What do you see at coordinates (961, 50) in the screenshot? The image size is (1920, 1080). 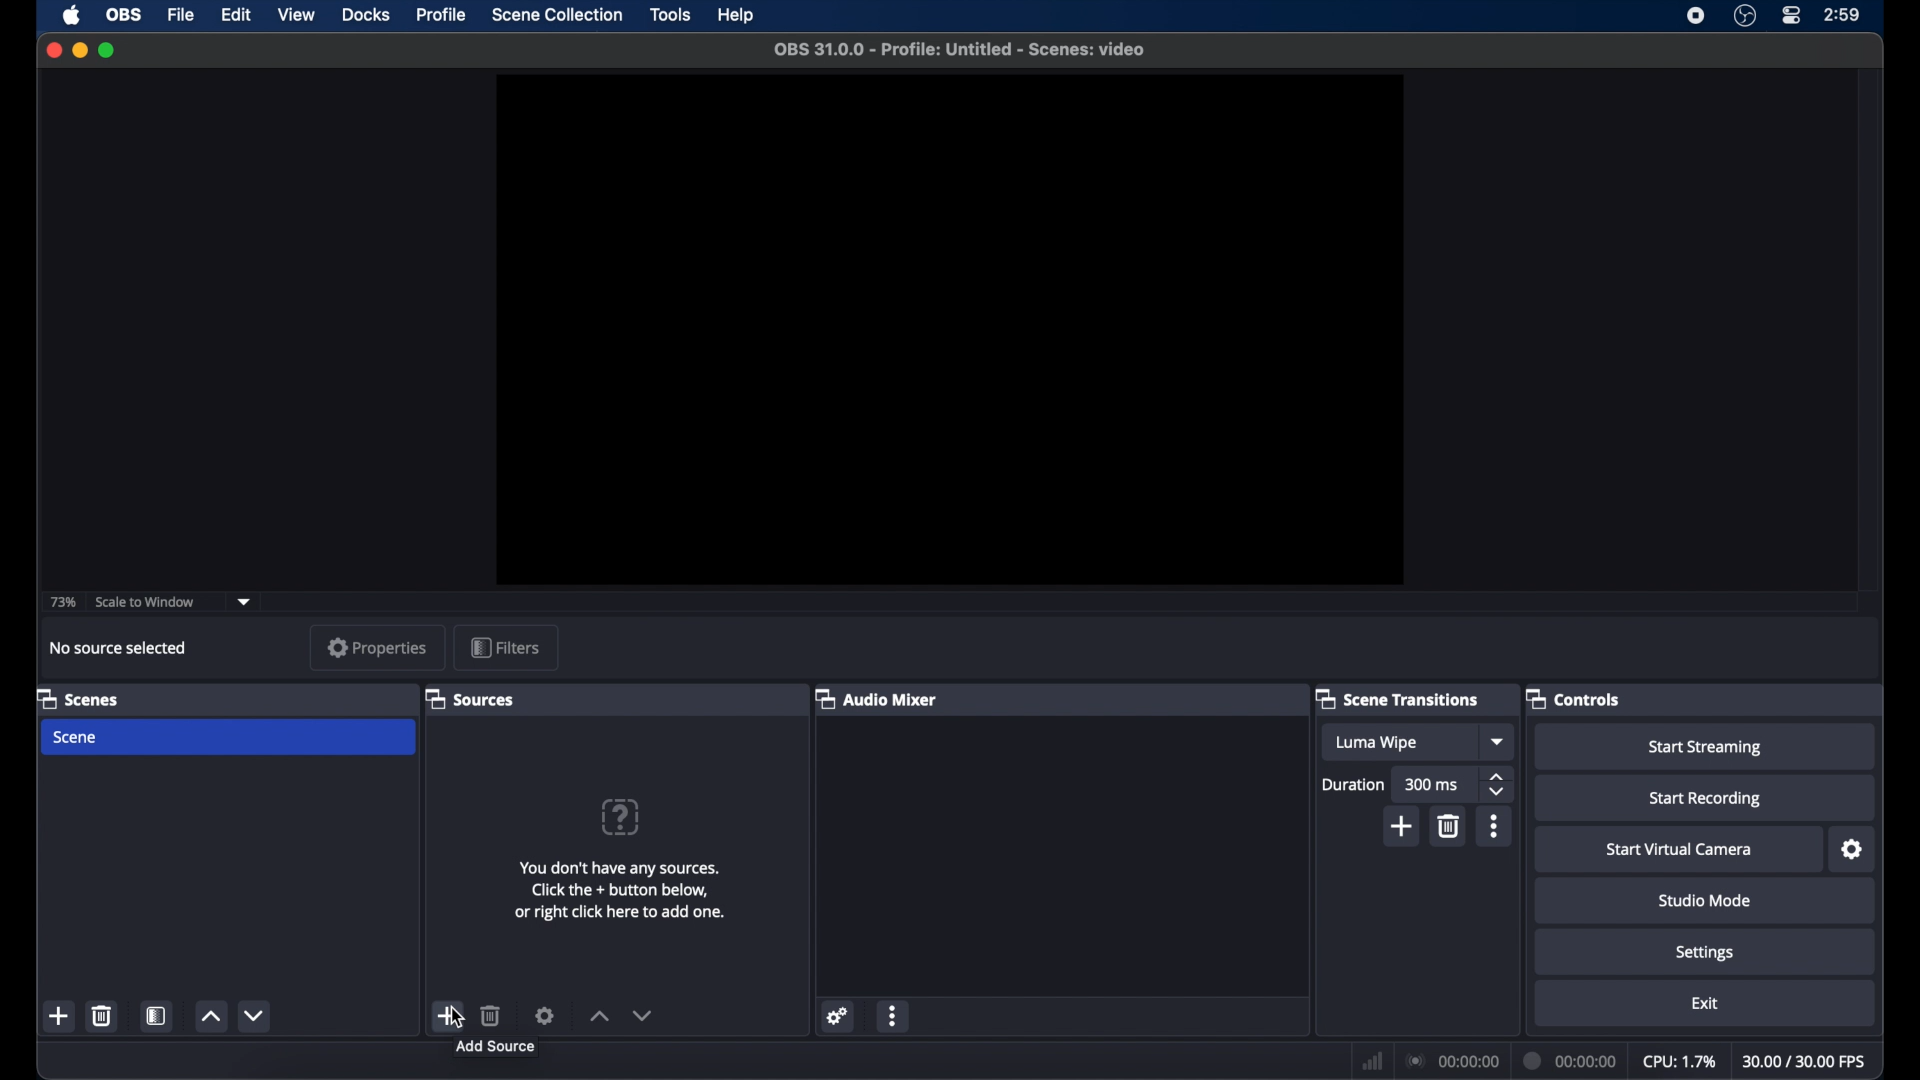 I see `file name` at bounding box center [961, 50].